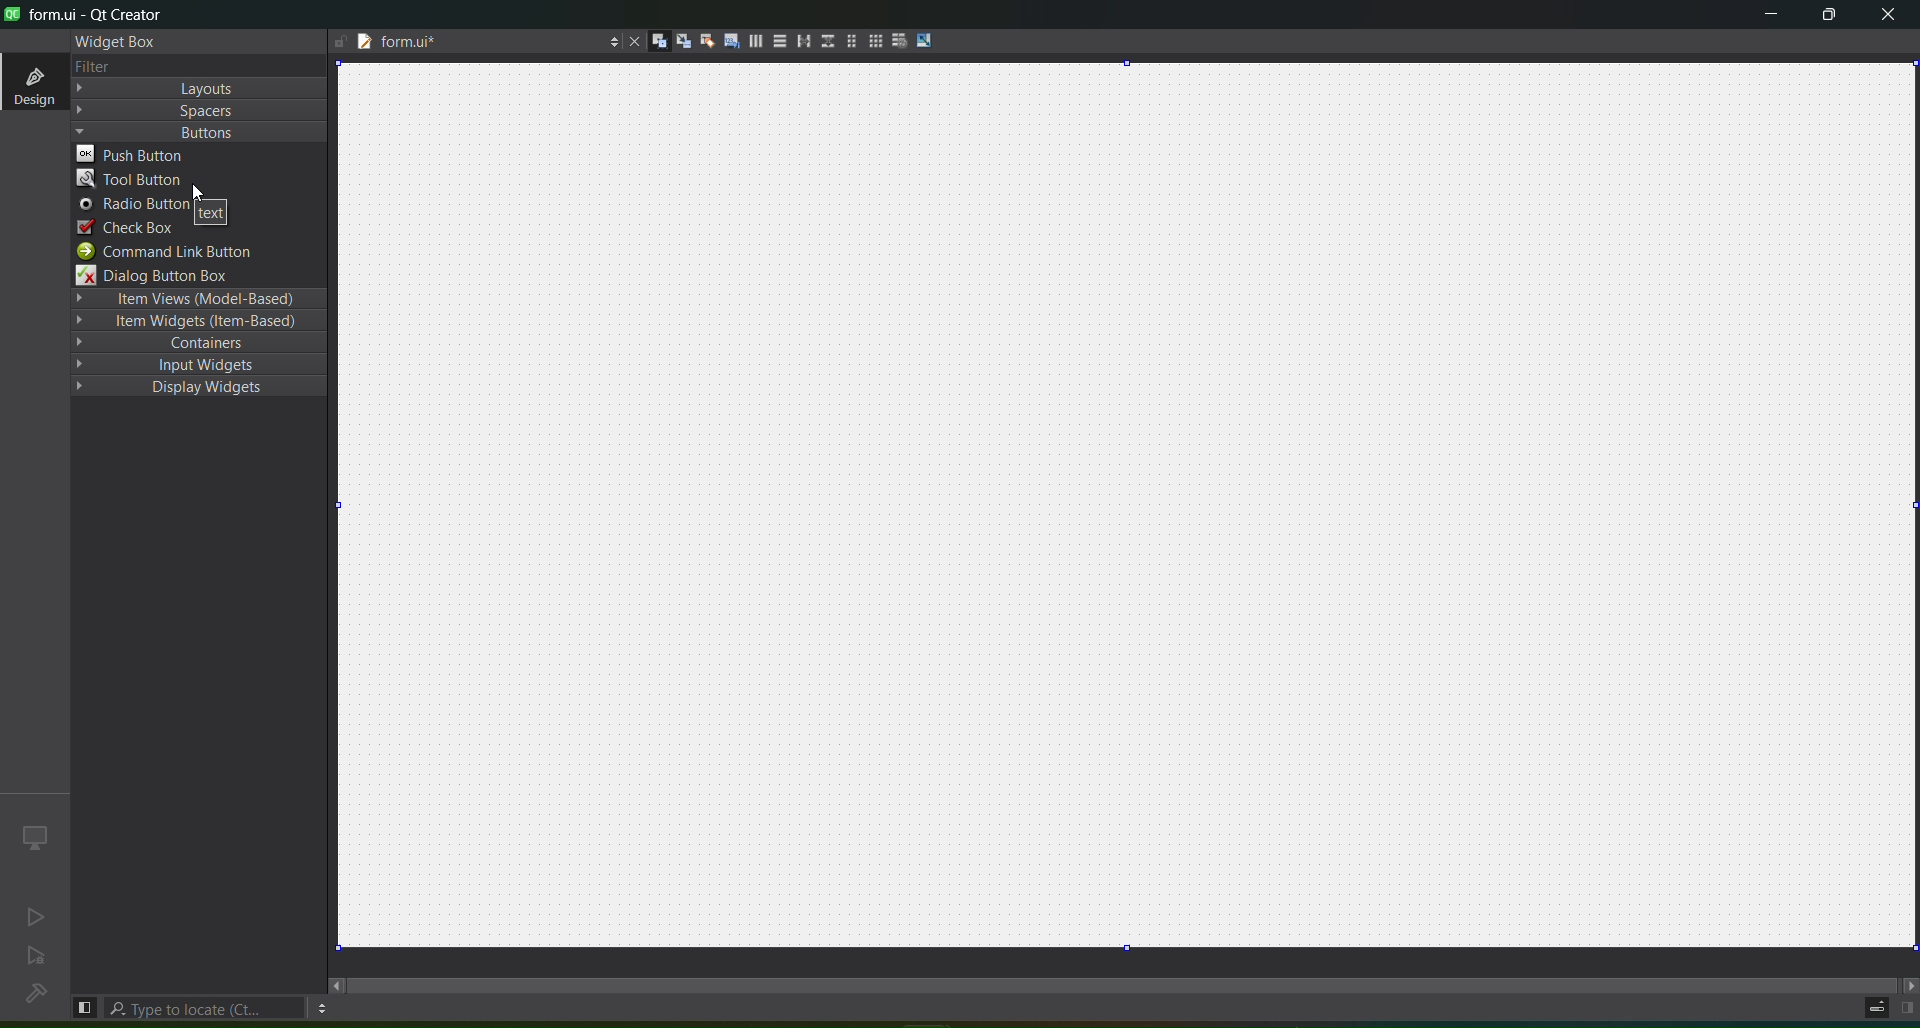 This screenshot has height=1028, width=1920. Describe the element at coordinates (193, 191) in the screenshot. I see `cursor` at that location.